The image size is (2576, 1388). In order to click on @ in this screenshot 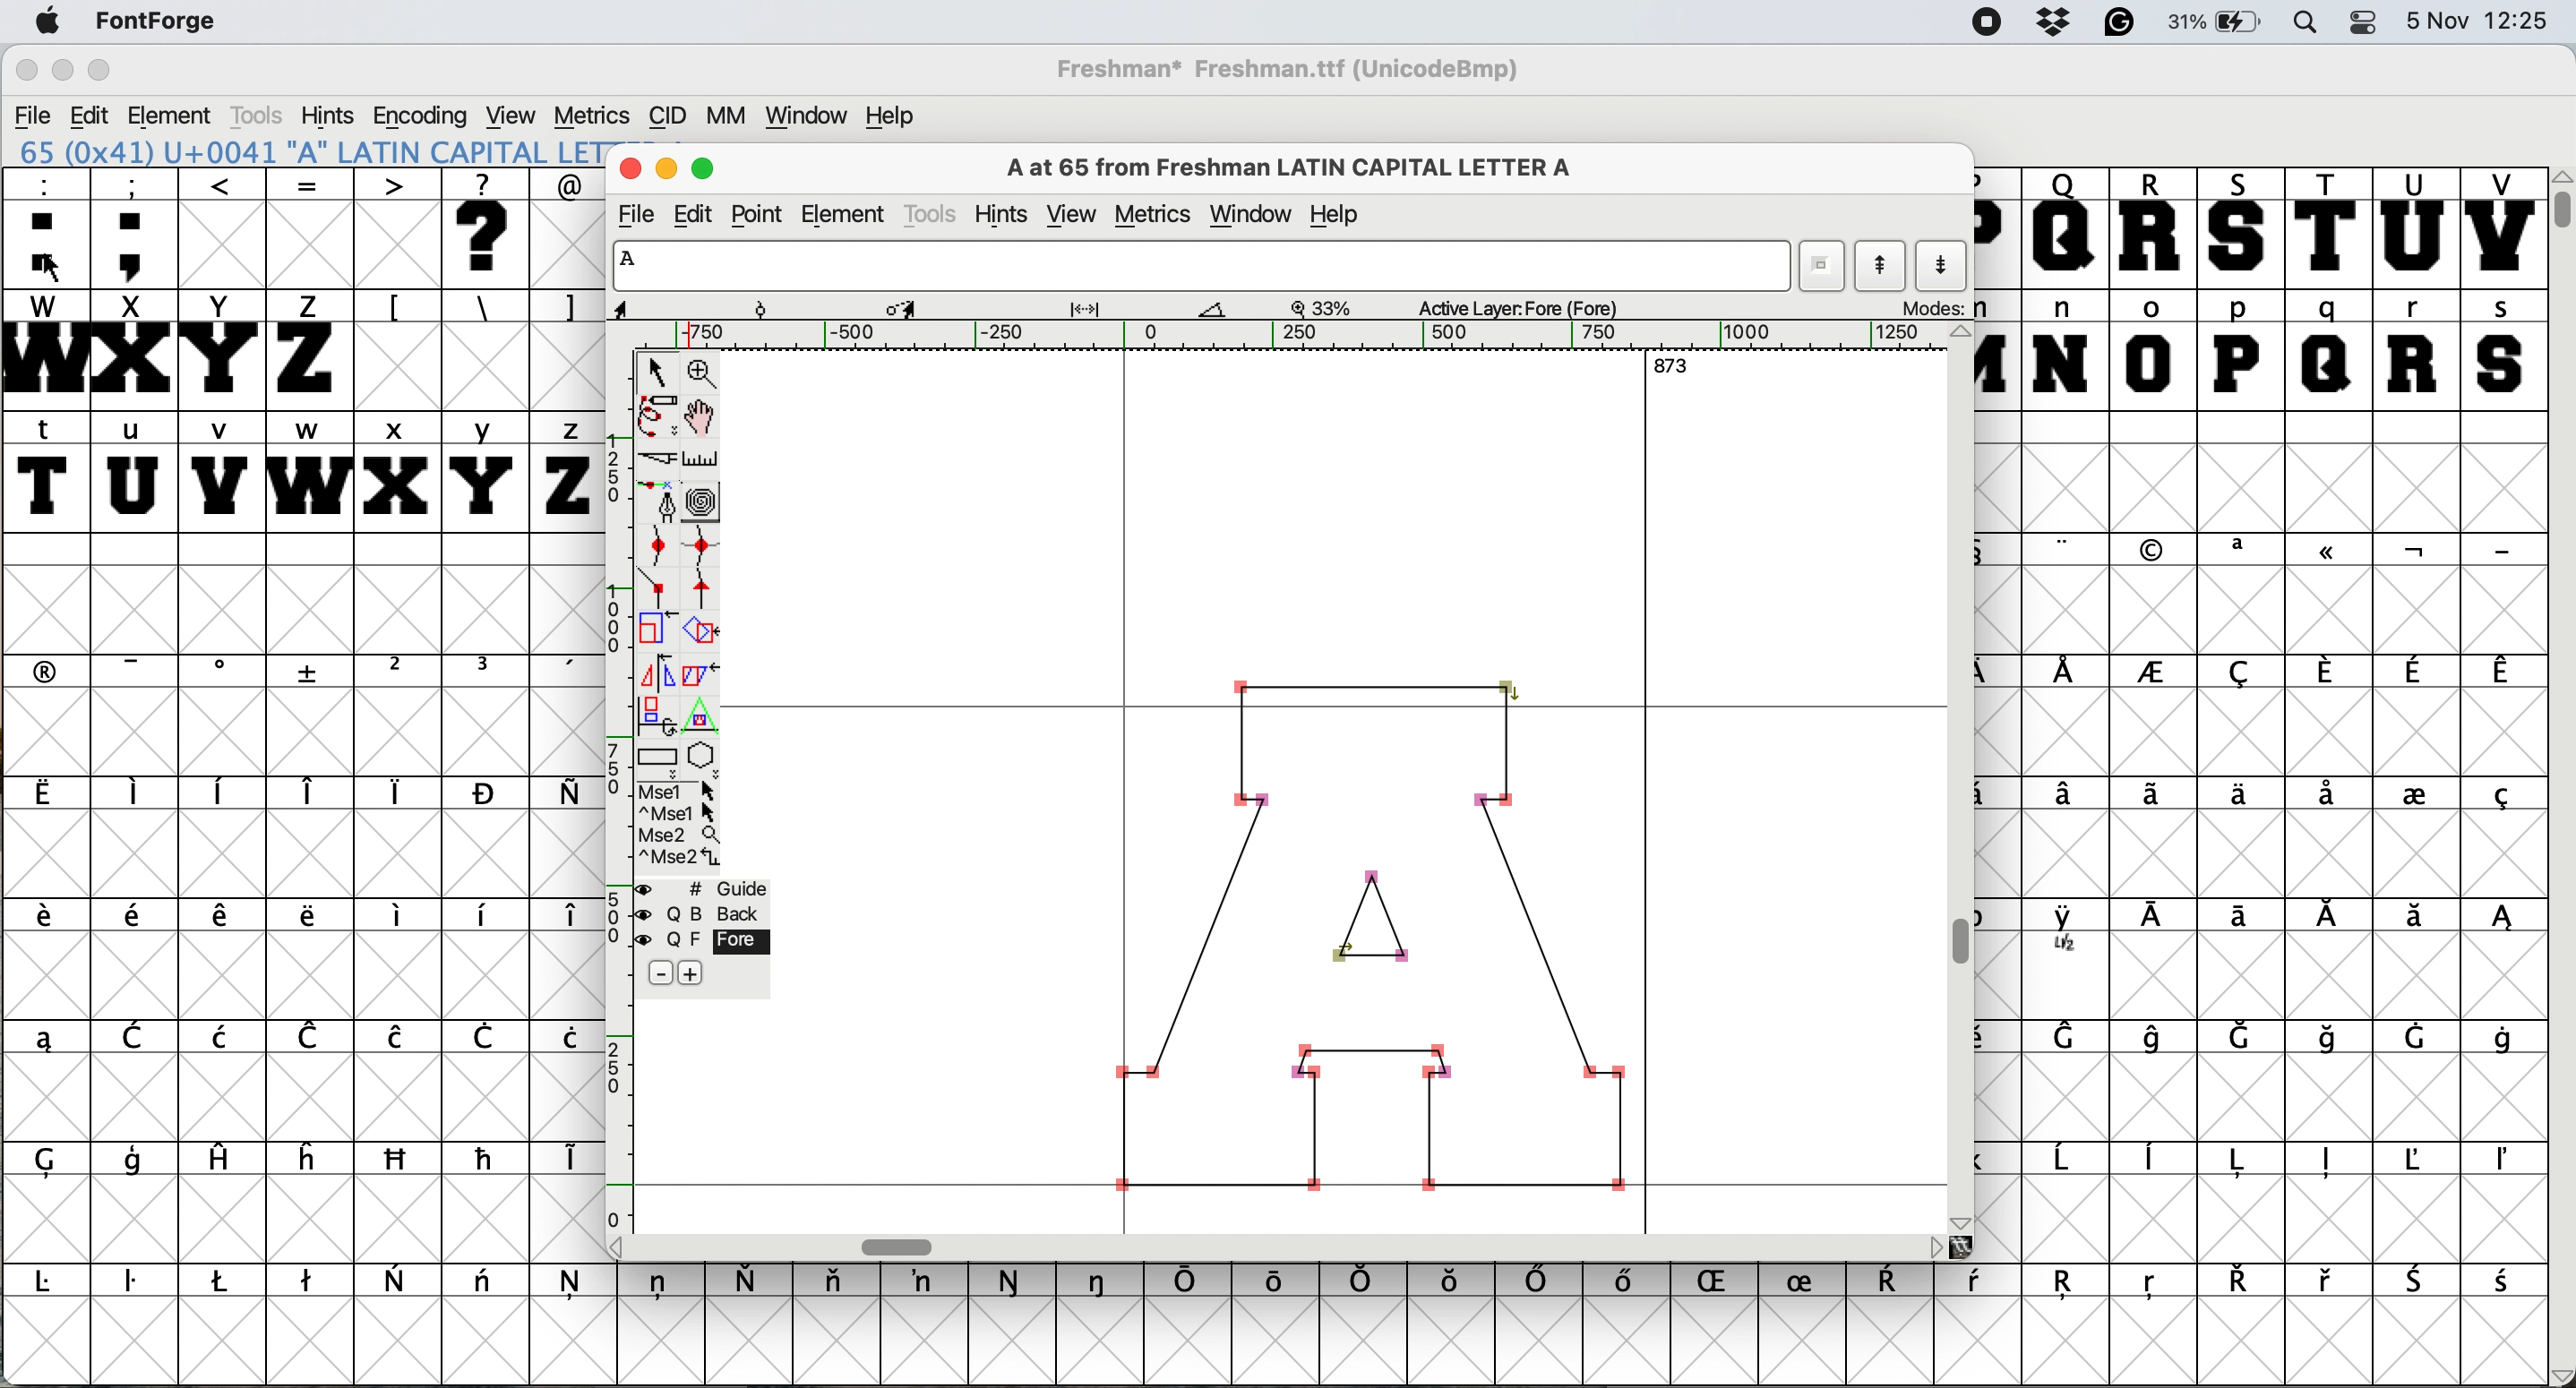, I will do `click(566, 181)`.